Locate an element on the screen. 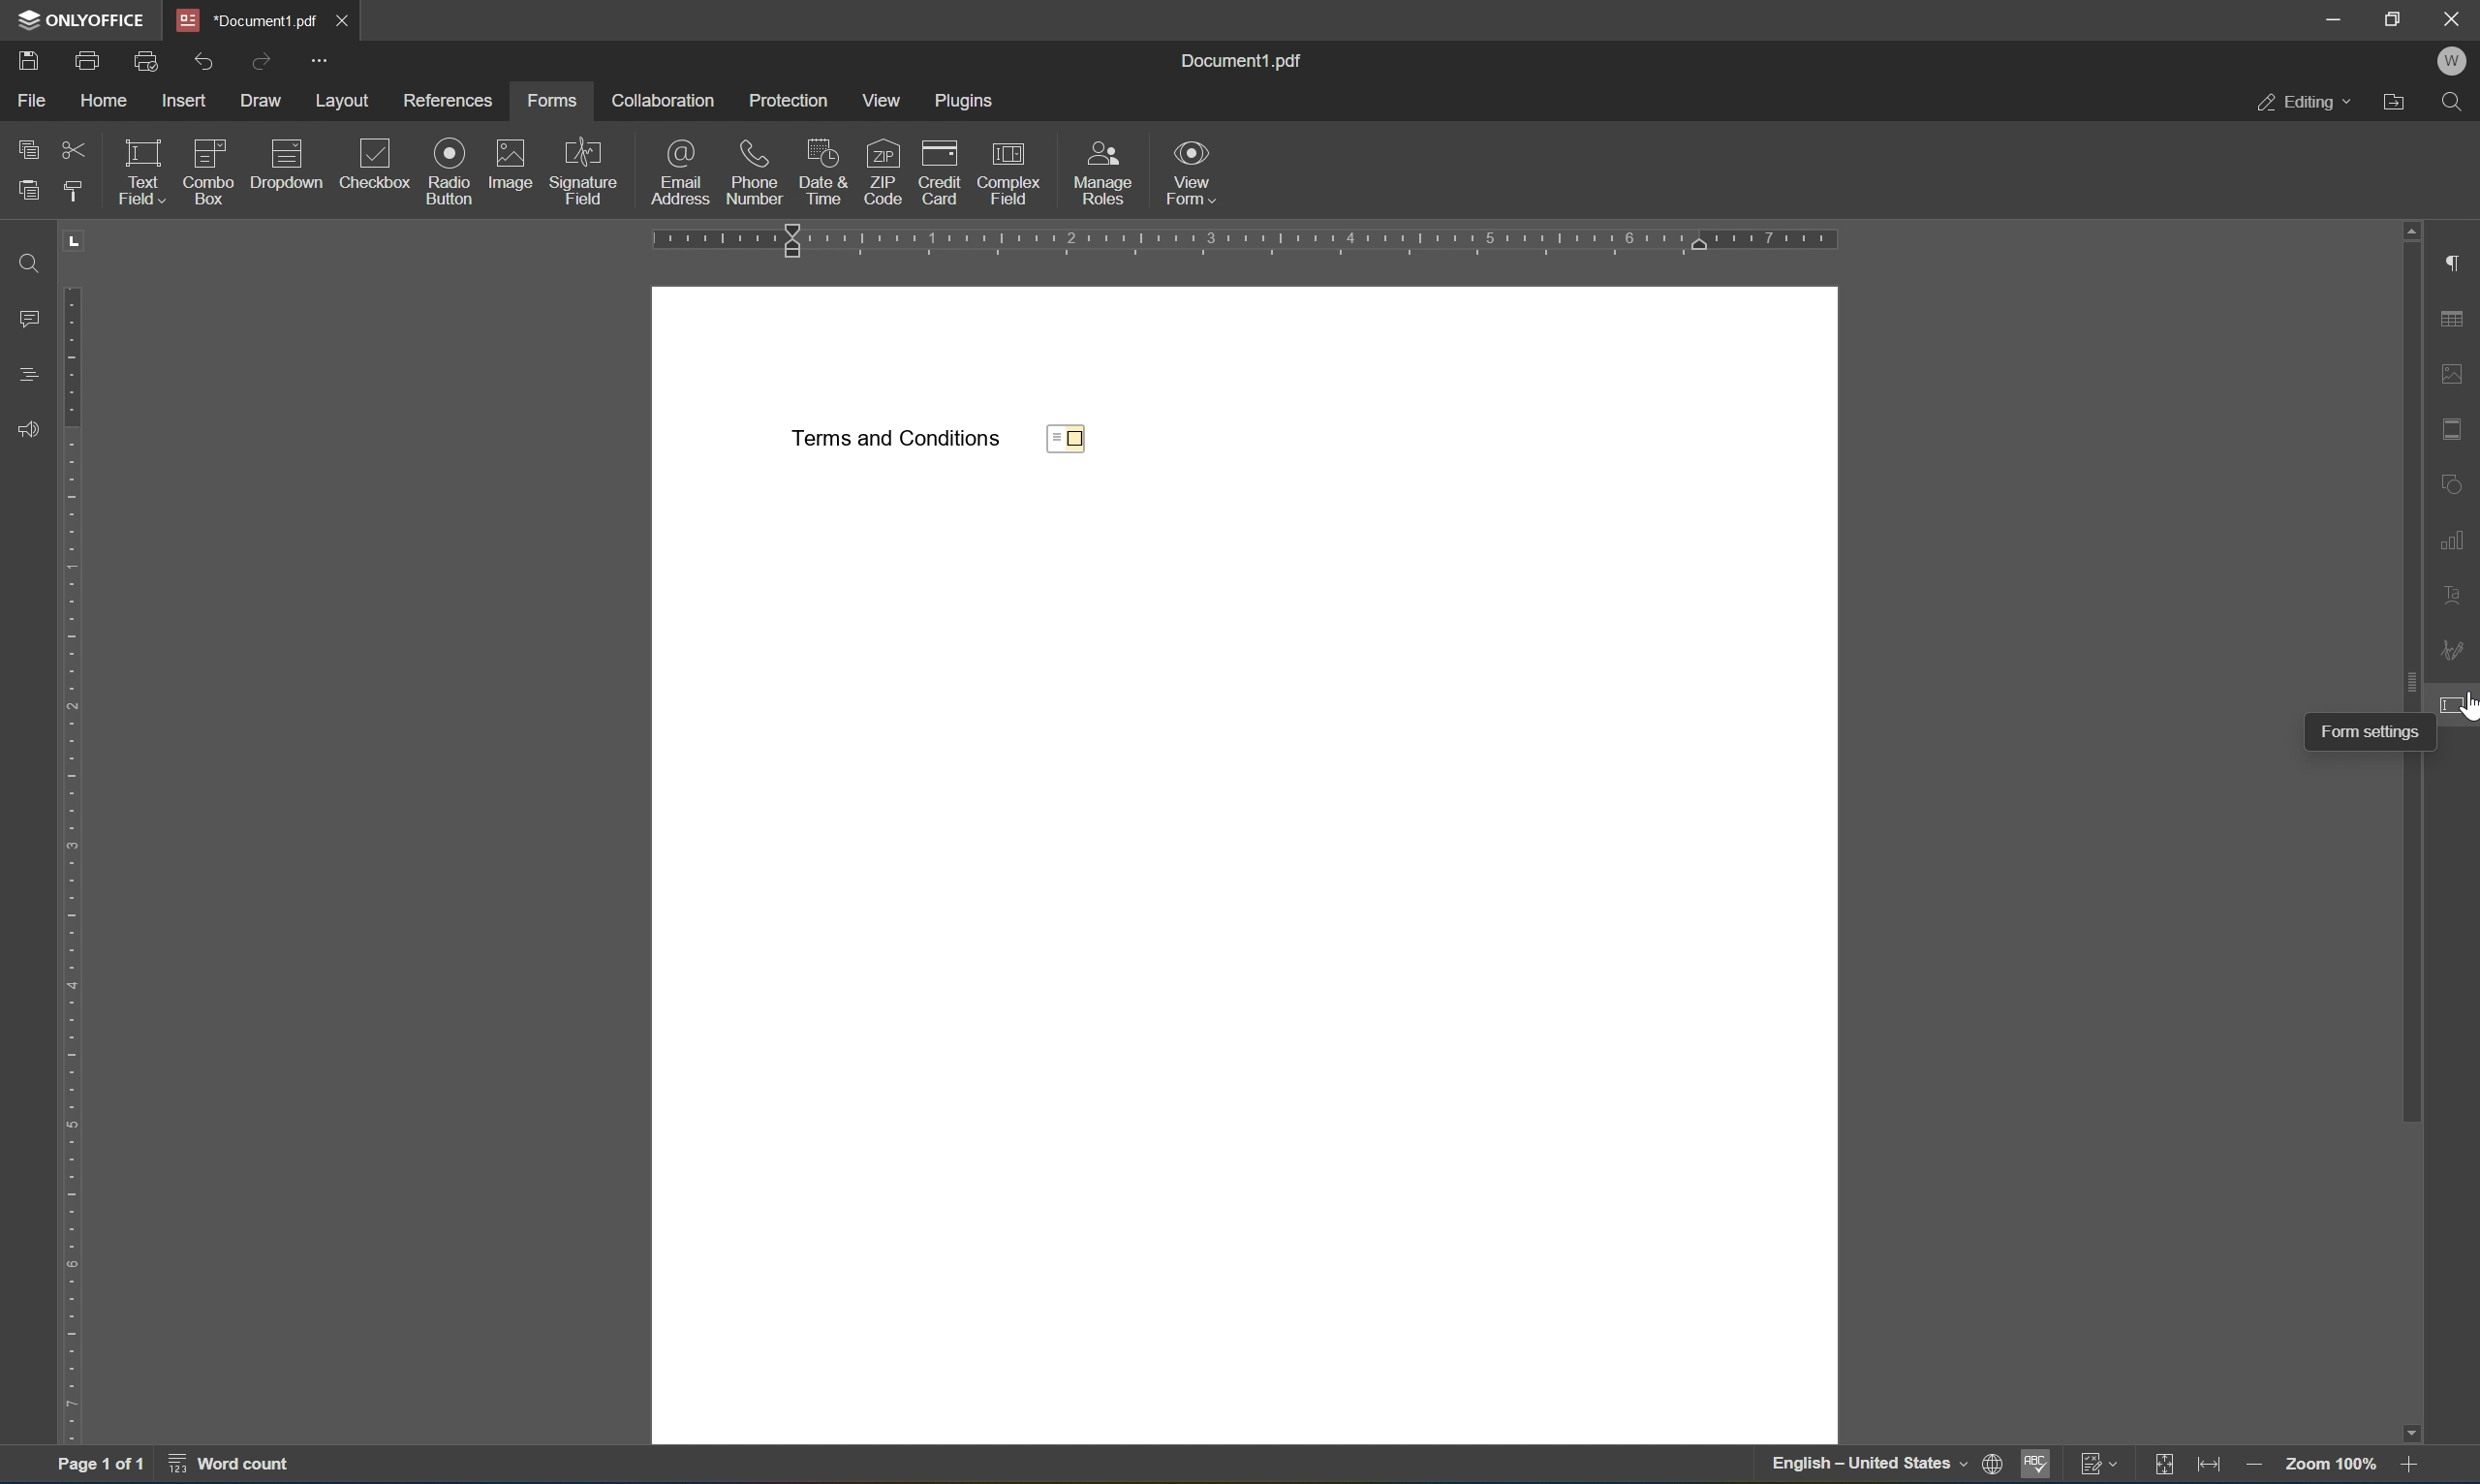 This screenshot has width=2480, height=1484. text field is located at coordinates (142, 172).